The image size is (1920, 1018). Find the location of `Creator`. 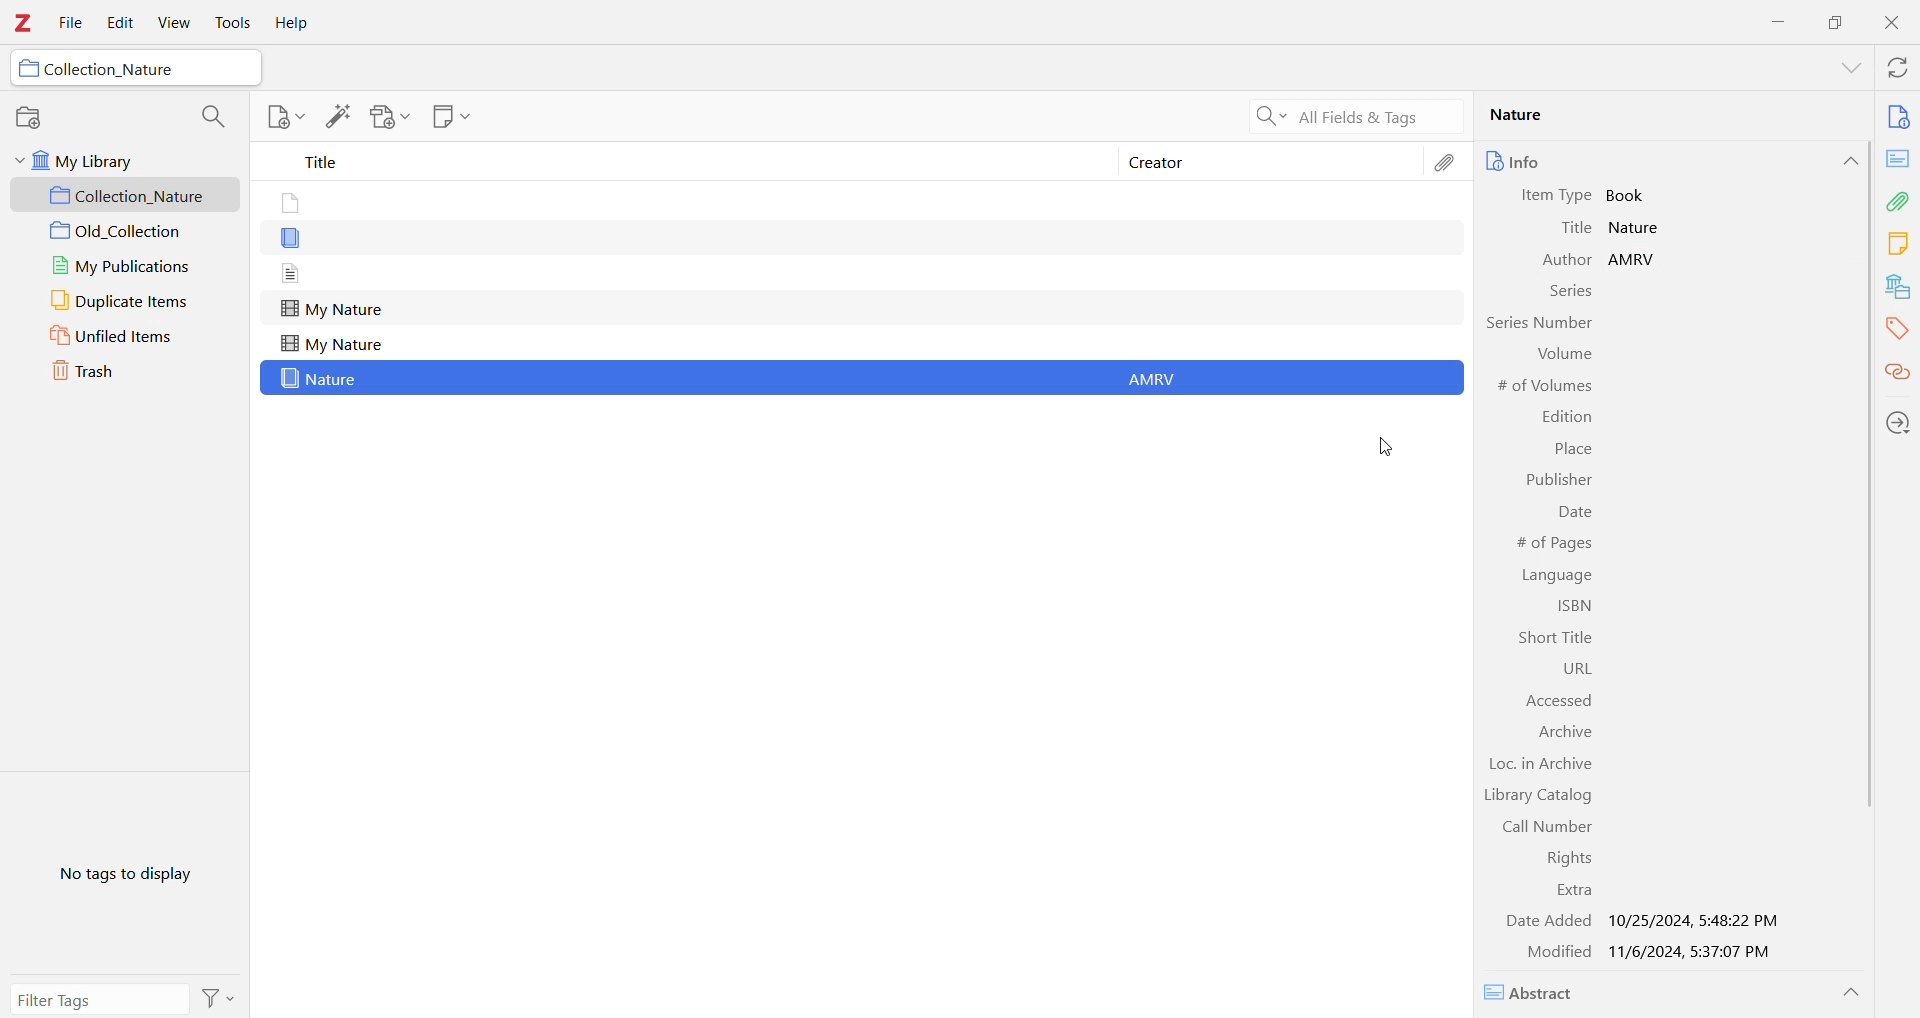

Creator is located at coordinates (1272, 160).